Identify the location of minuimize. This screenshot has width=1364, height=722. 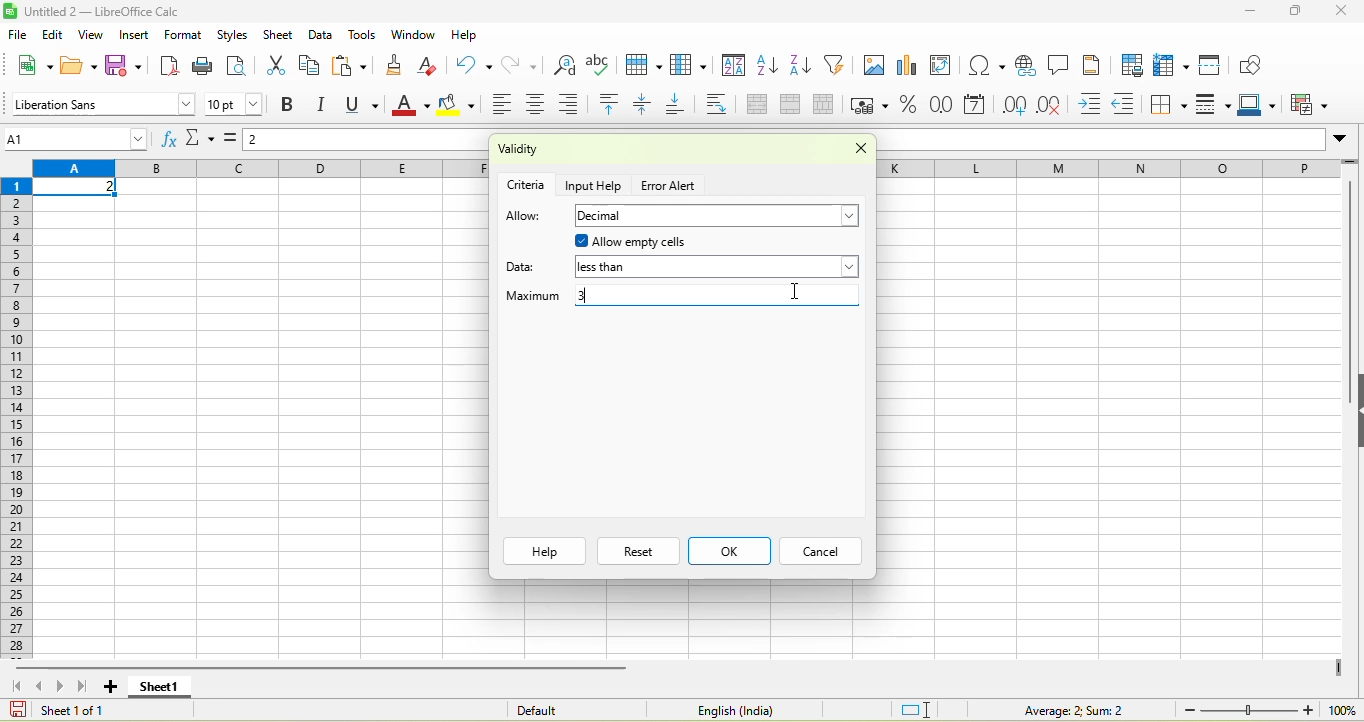
(1249, 12).